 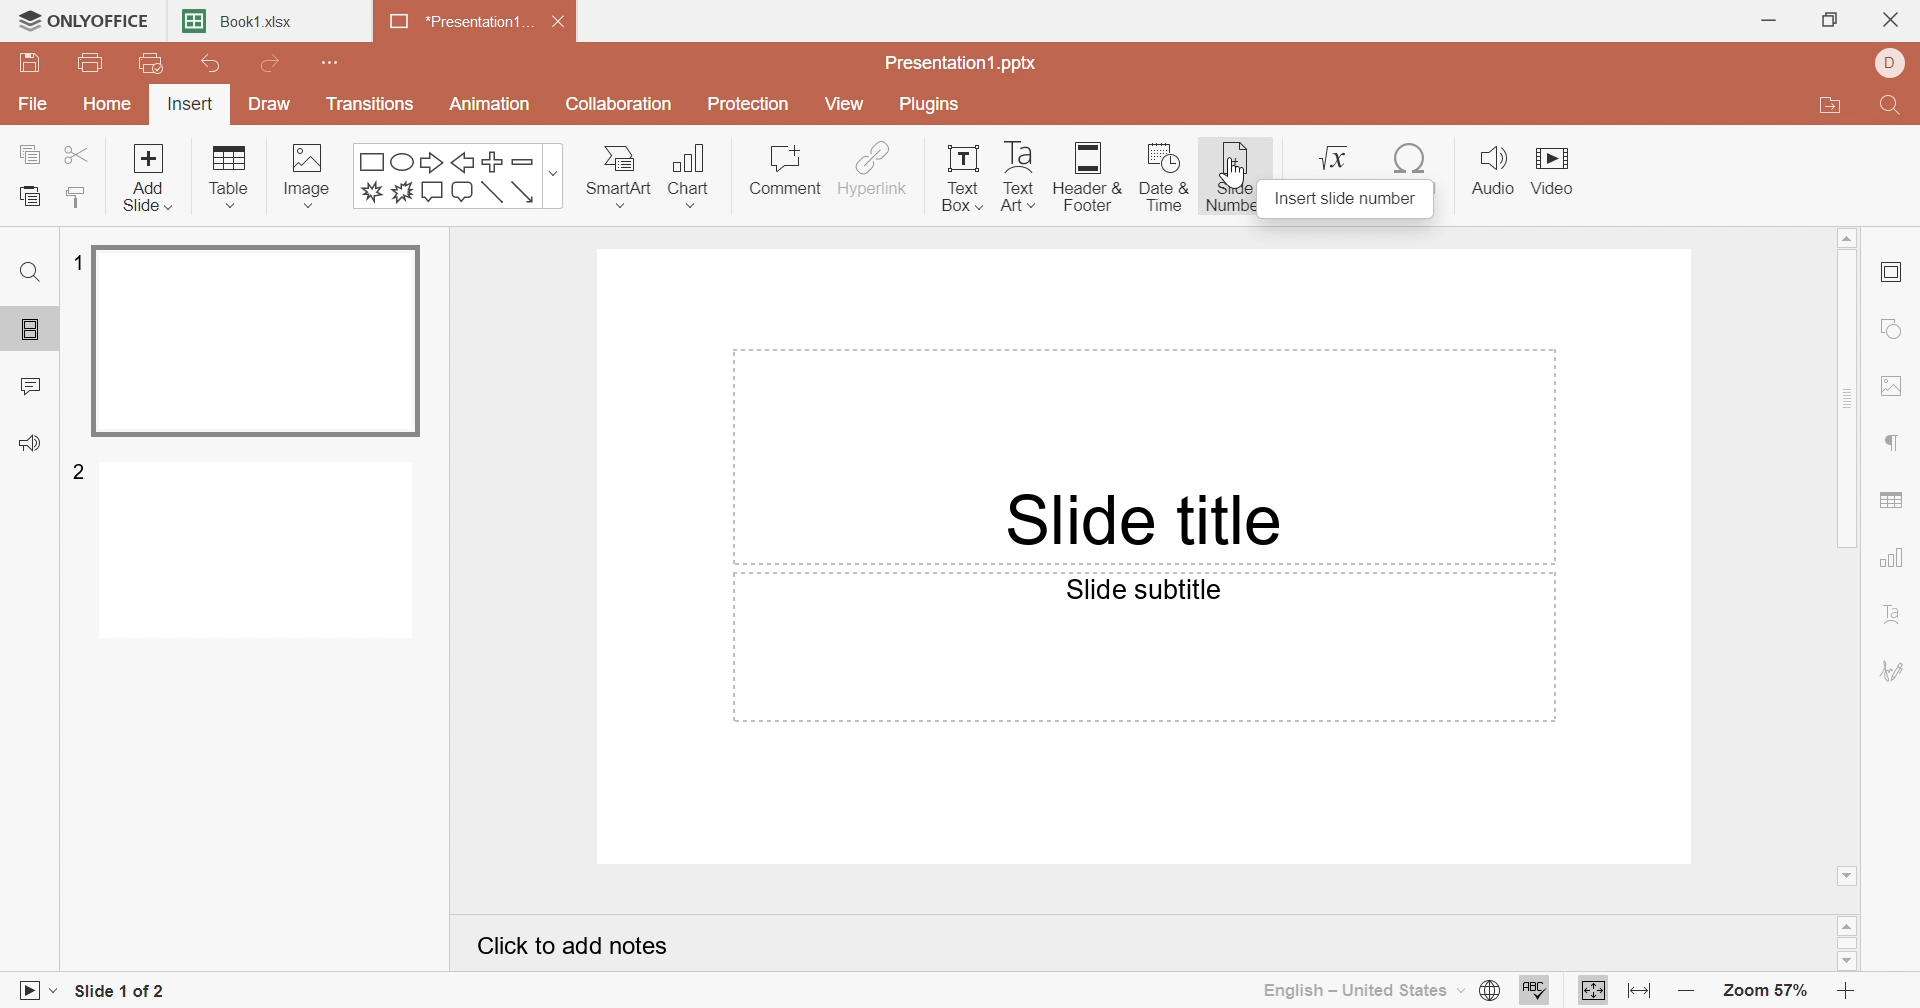 I want to click on Presentation1.pptx, so click(x=962, y=64).